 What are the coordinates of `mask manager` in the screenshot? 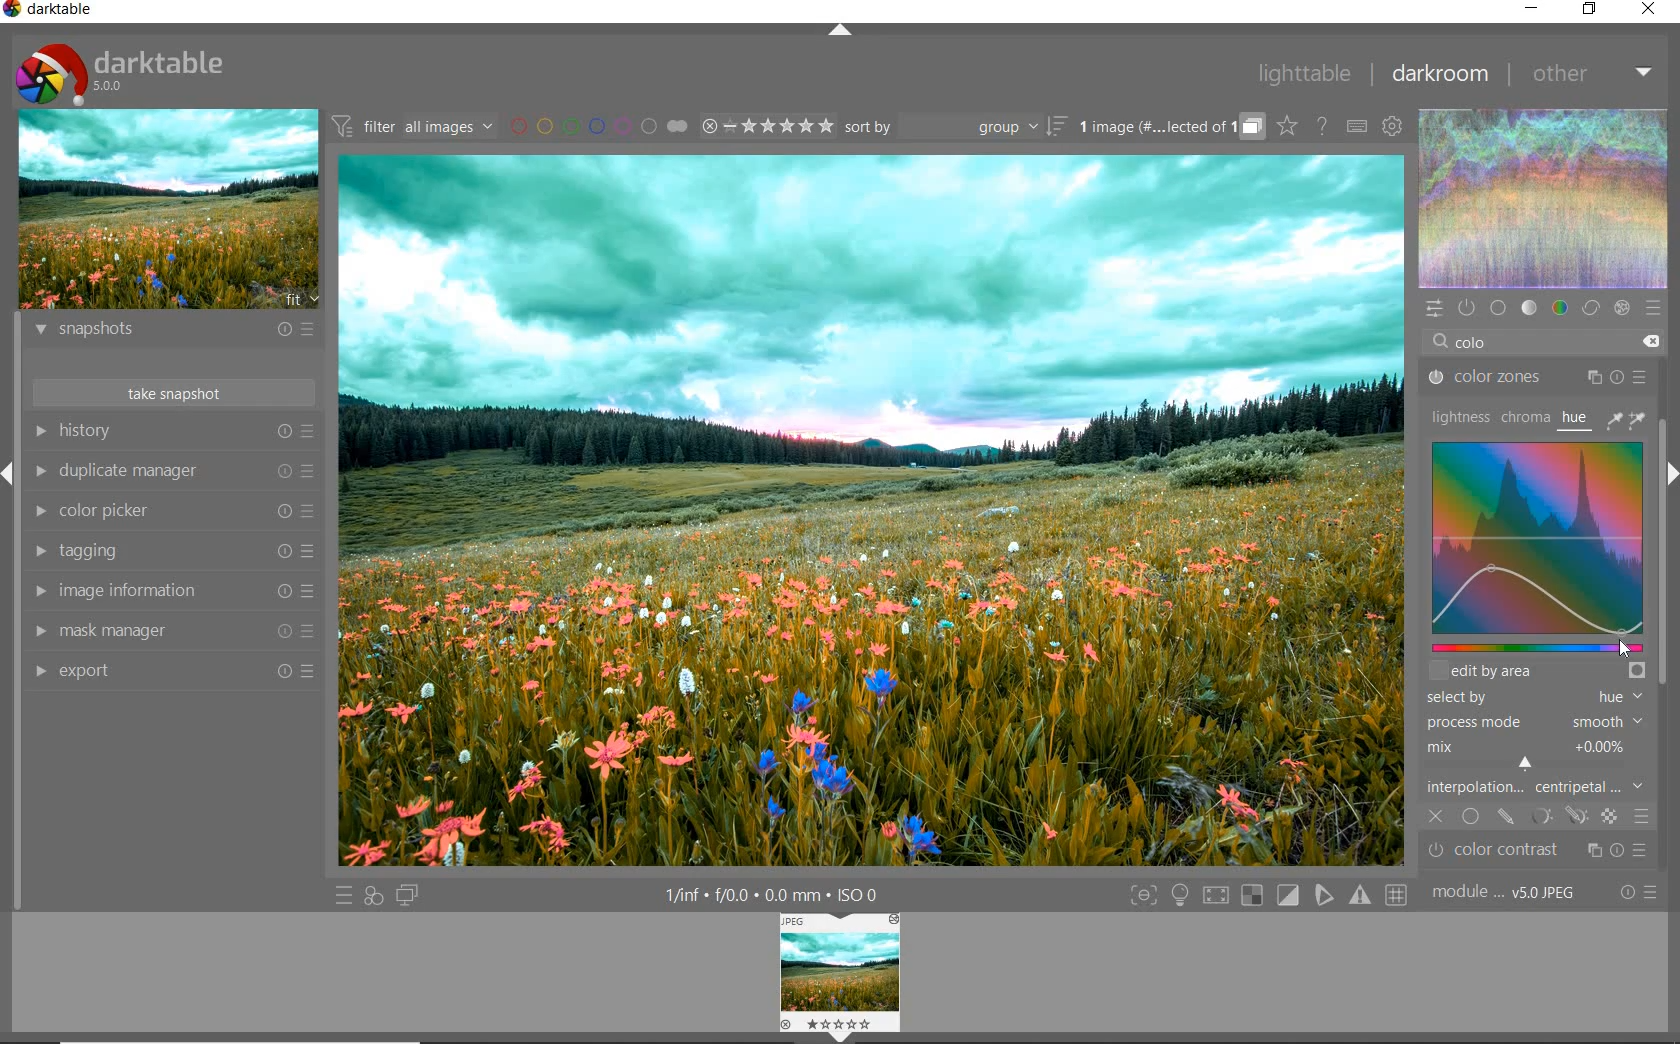 It's located at (172, 629).